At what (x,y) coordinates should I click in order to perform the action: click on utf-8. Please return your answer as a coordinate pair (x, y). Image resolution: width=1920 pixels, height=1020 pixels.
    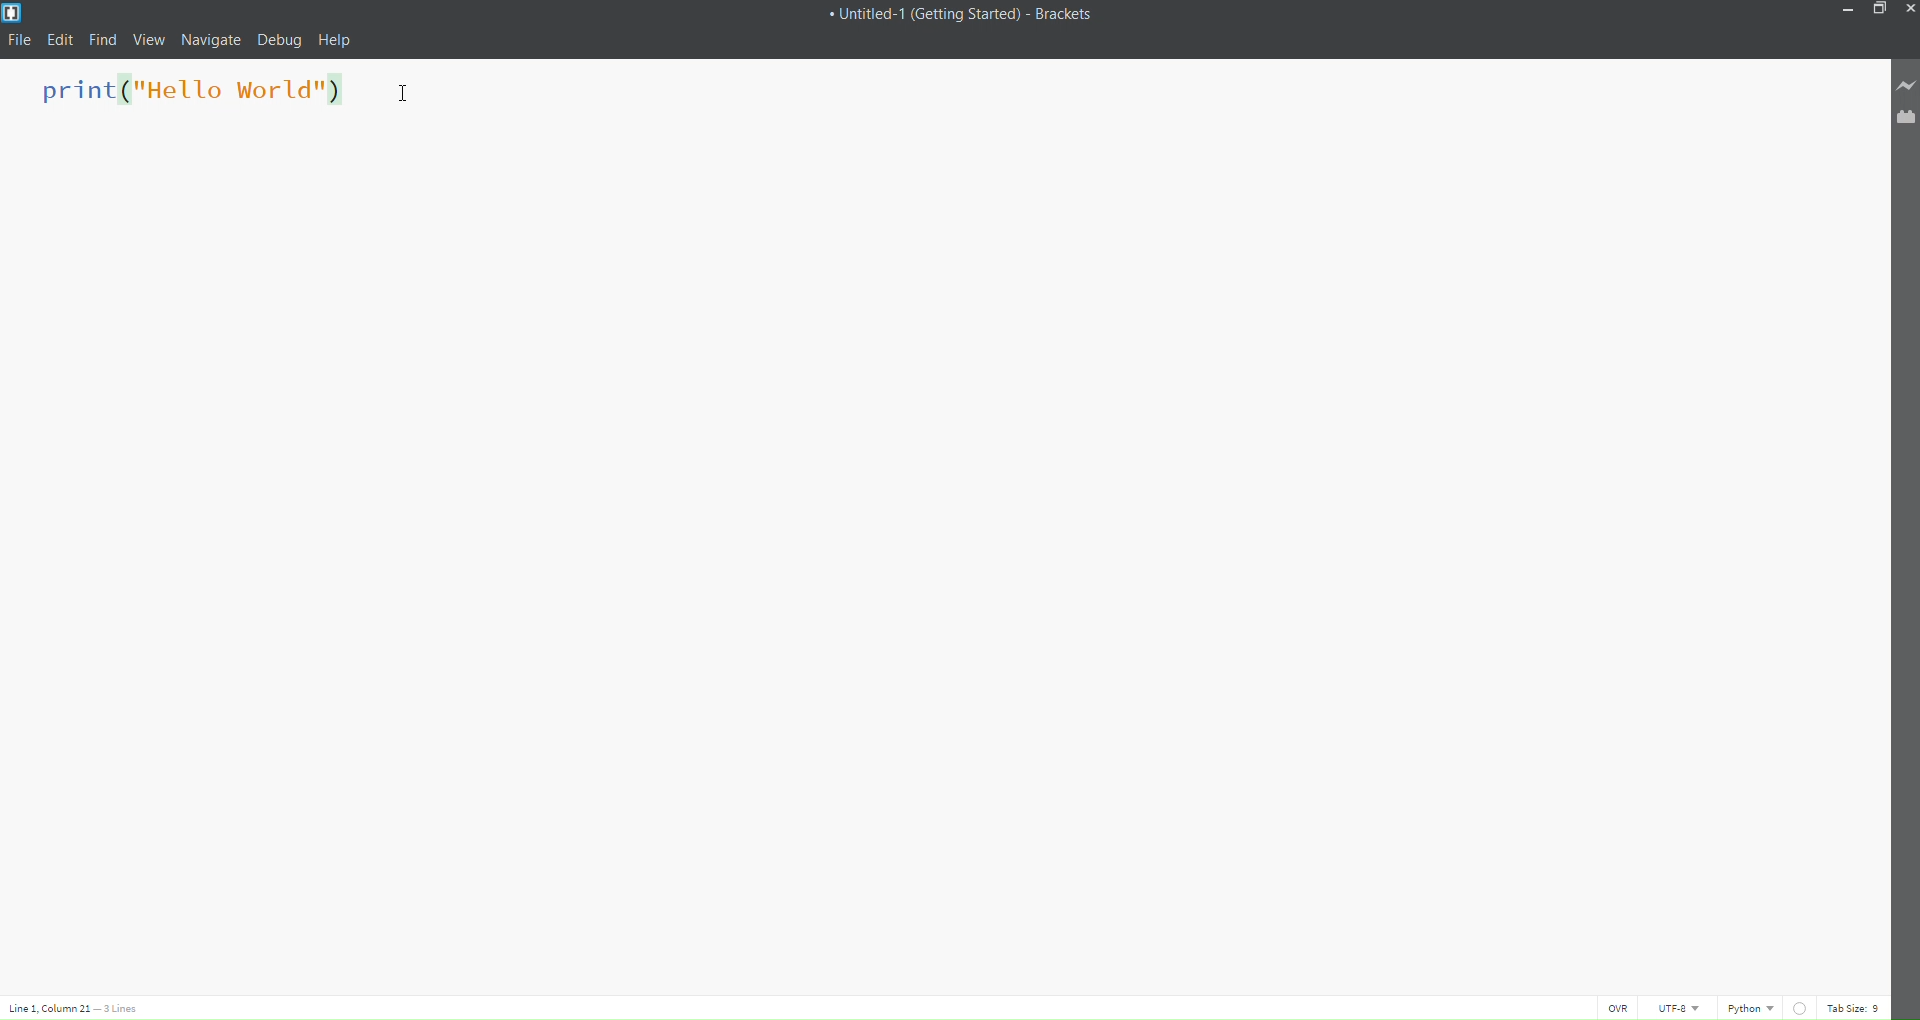
    Looking at the image, I should click on (1676, 1007).